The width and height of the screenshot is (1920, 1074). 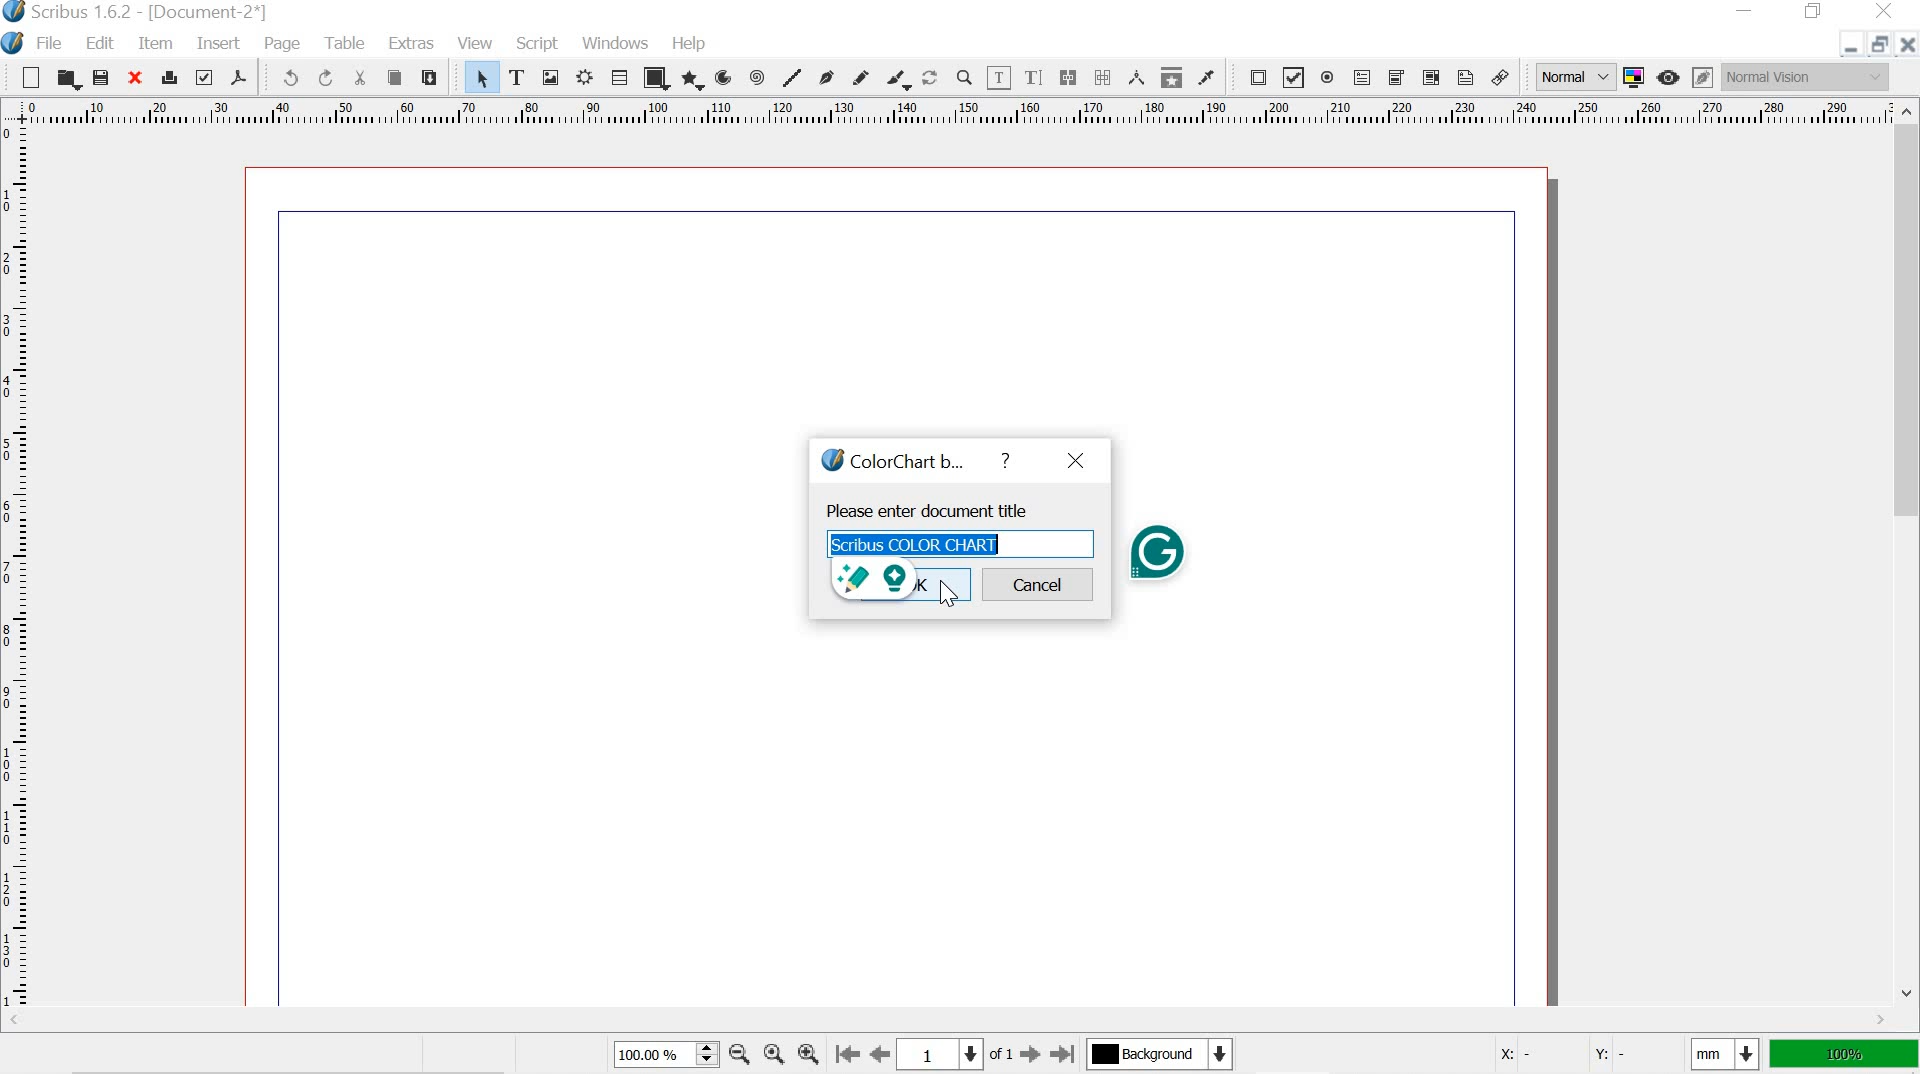 I want to click on extras, so click(x=414, y=44).